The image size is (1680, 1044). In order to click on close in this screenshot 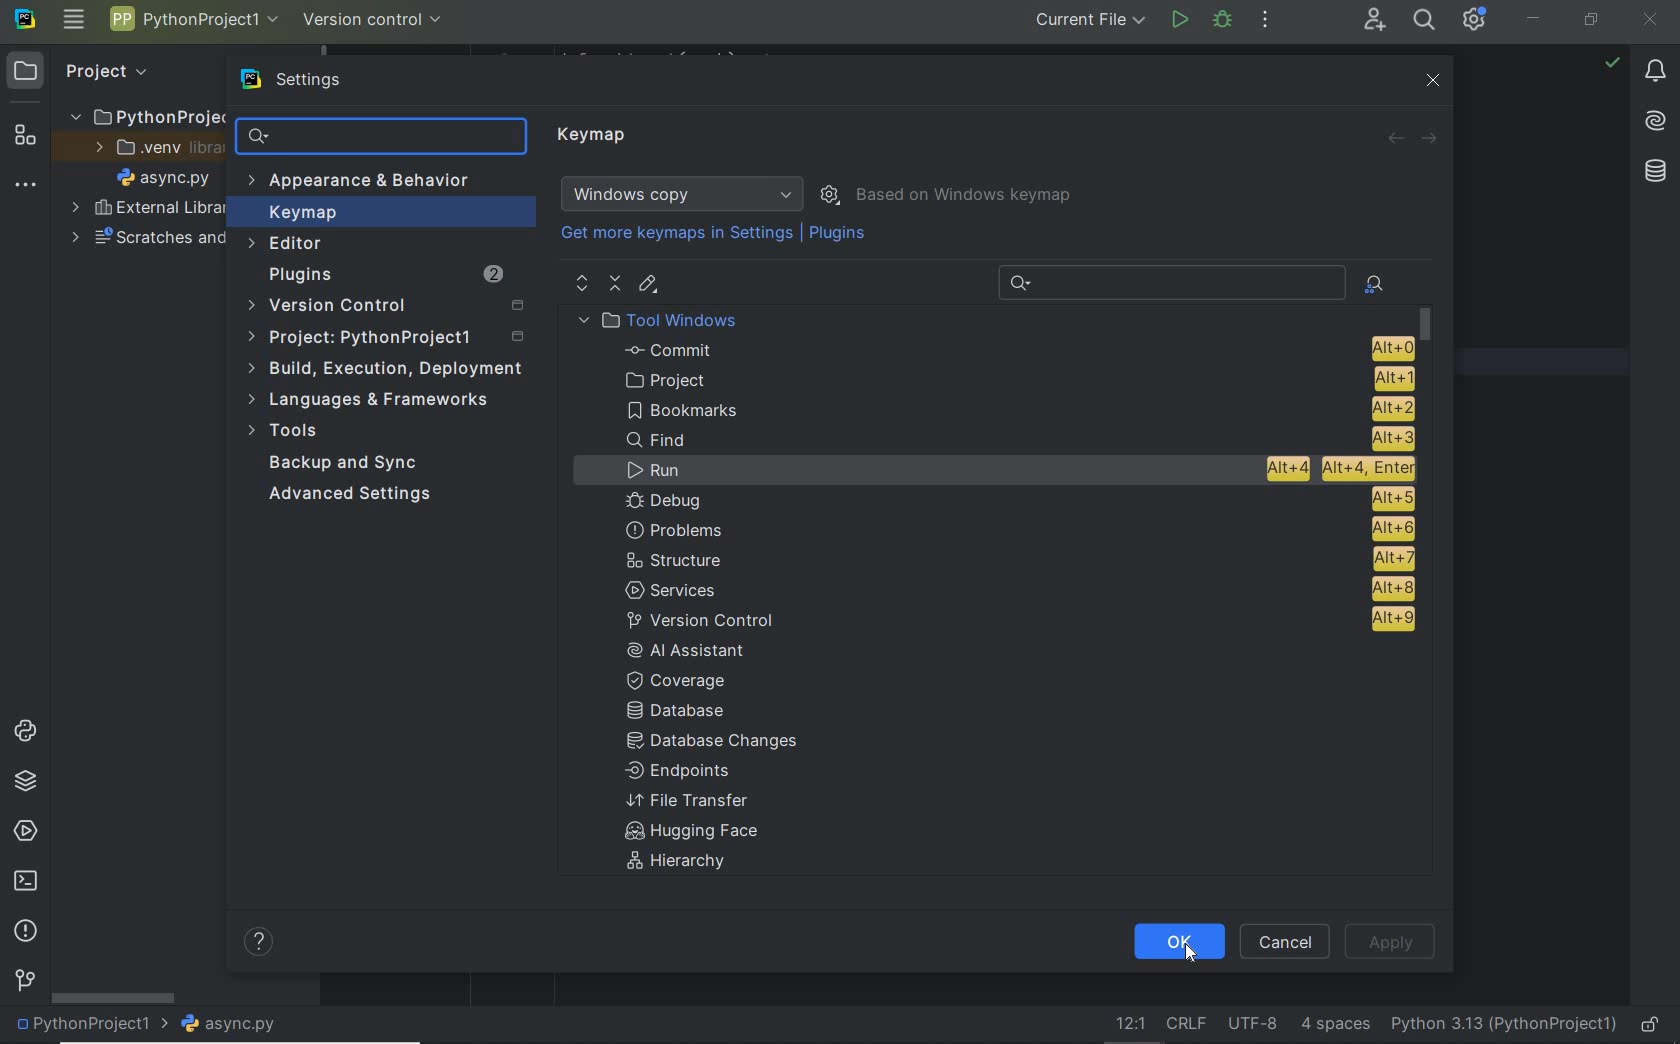, I will do `click(1652, 18)`.